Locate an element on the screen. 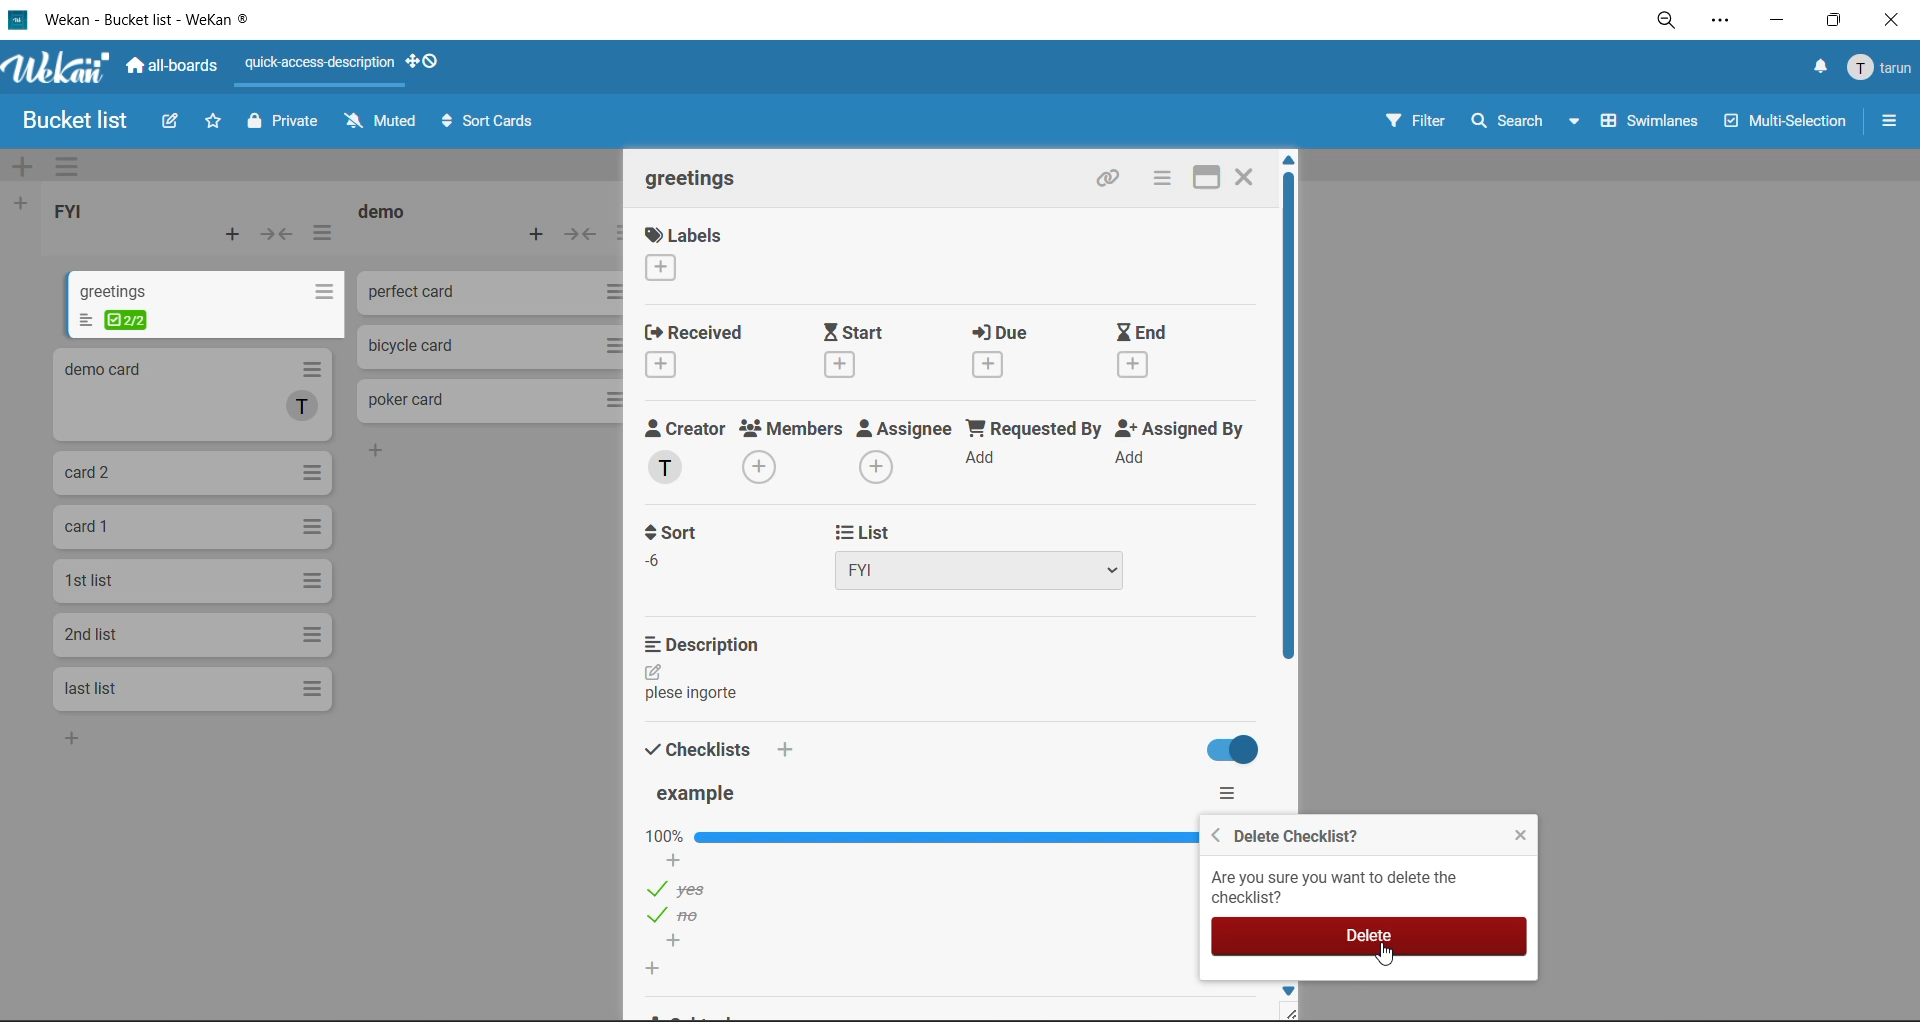 The height and width of the screenshot is (1022, 1920). add new checklist is located at coordinates (657, 969).